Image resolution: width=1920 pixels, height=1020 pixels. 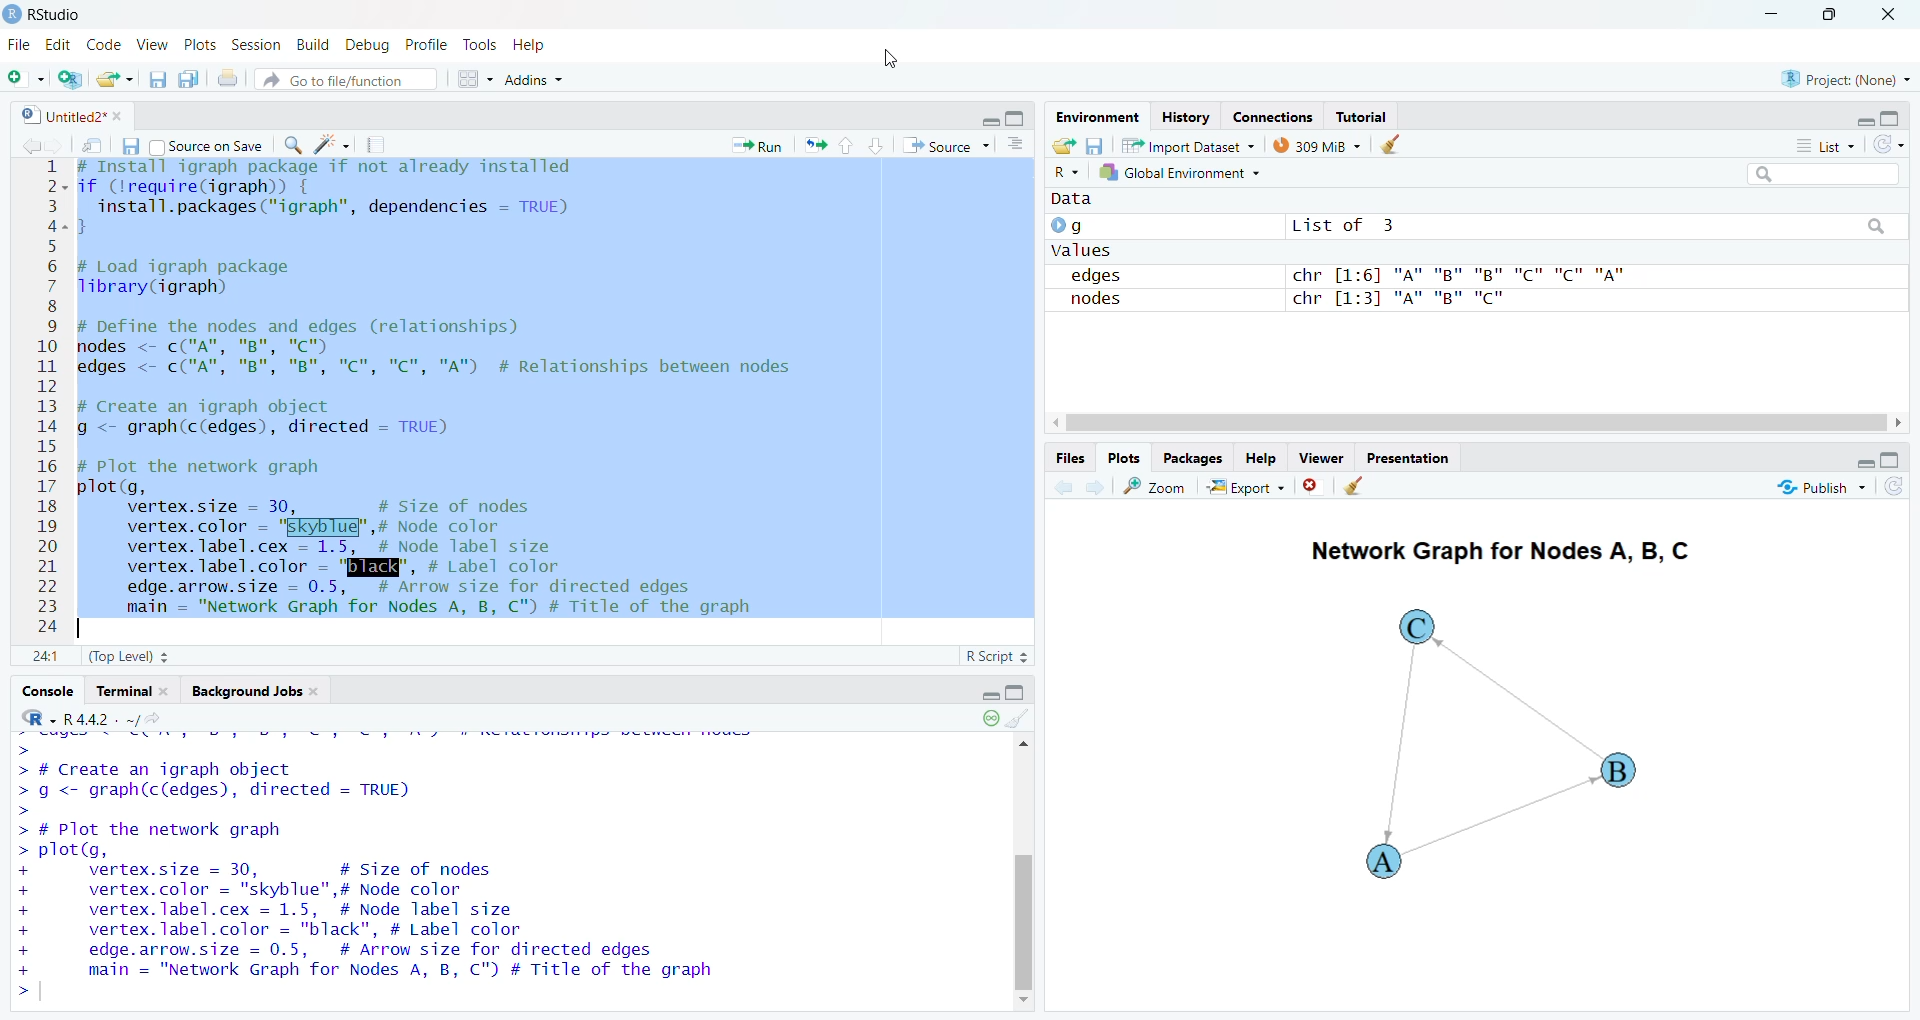 What do you see at coordinates (130, 149) in the screenshot?
I see `save` at bounding box center [130, 149].